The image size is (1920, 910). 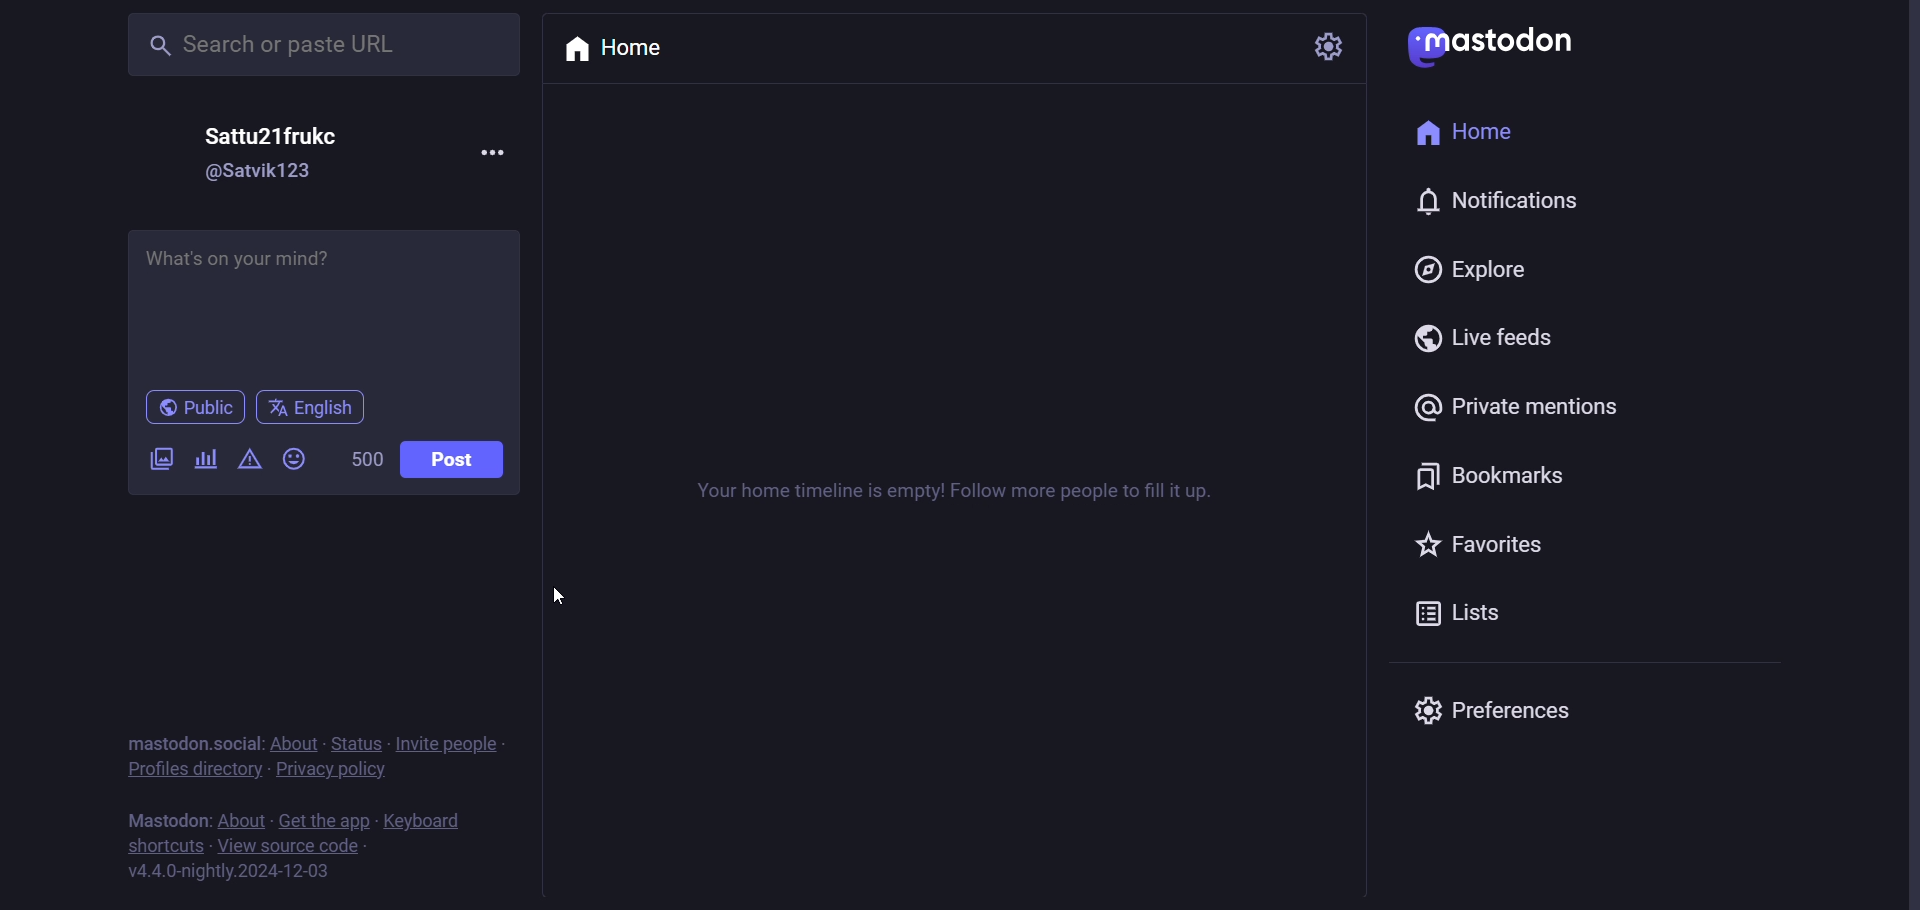 I want to click on about, so click(x=237, y=821).